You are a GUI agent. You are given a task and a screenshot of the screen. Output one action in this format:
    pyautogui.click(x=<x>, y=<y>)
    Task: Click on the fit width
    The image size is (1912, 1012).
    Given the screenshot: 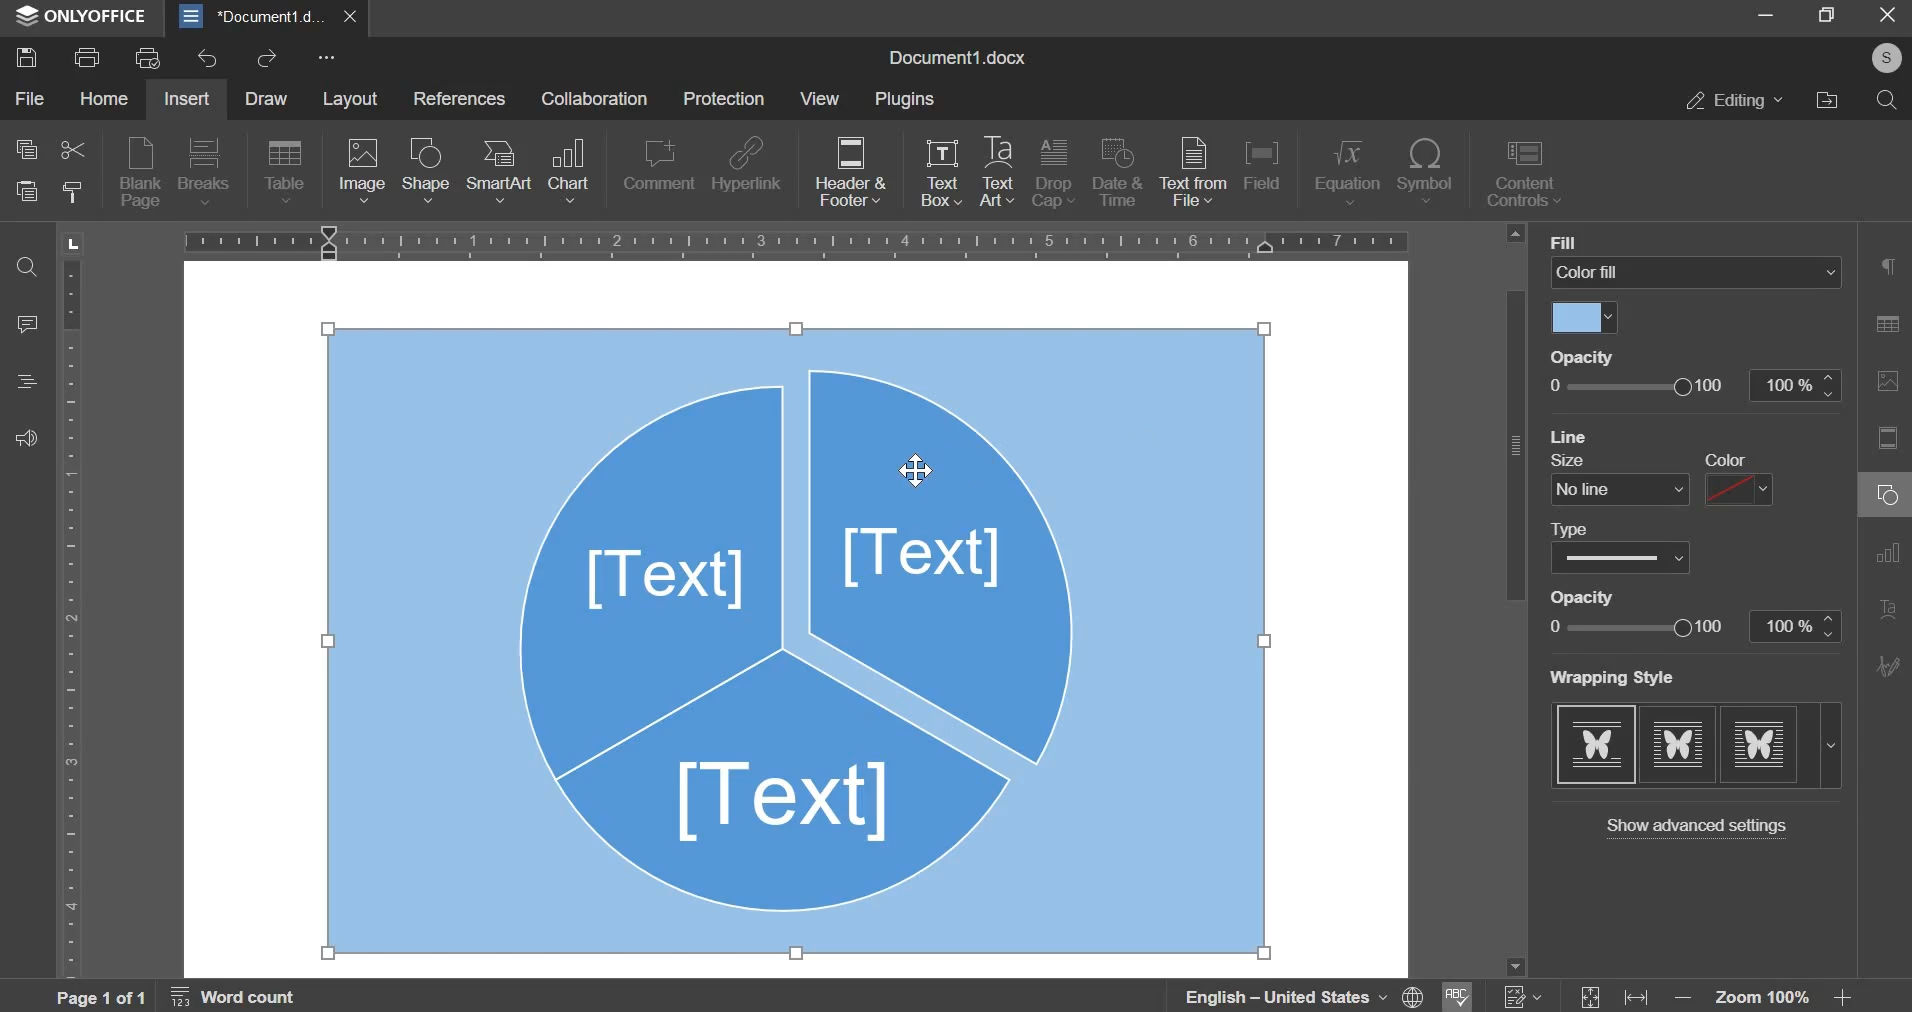 What is the action you would take?
    pyautogui.click(x=1644, y=990)
    